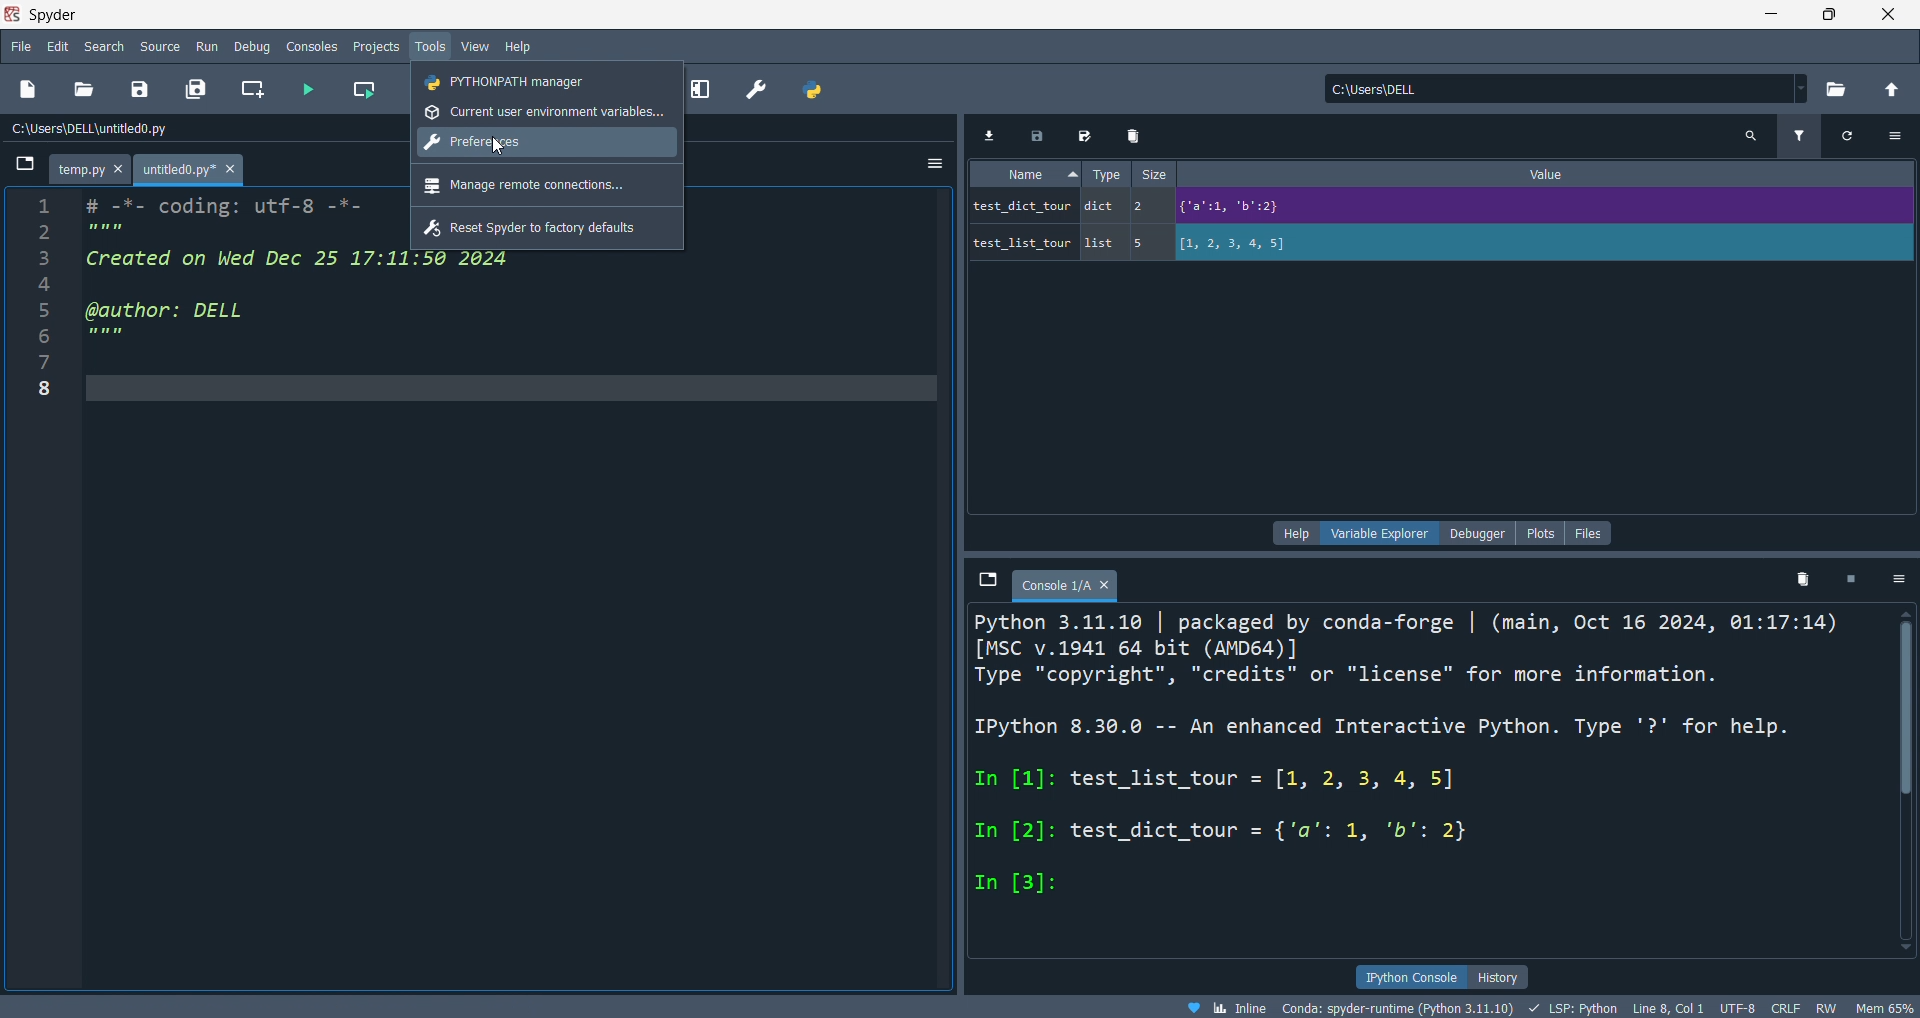 This screenshot has height=1018, width=1920. Describe the element at coordinates (1898, 141) in the screenshot. I see `options` at that location.